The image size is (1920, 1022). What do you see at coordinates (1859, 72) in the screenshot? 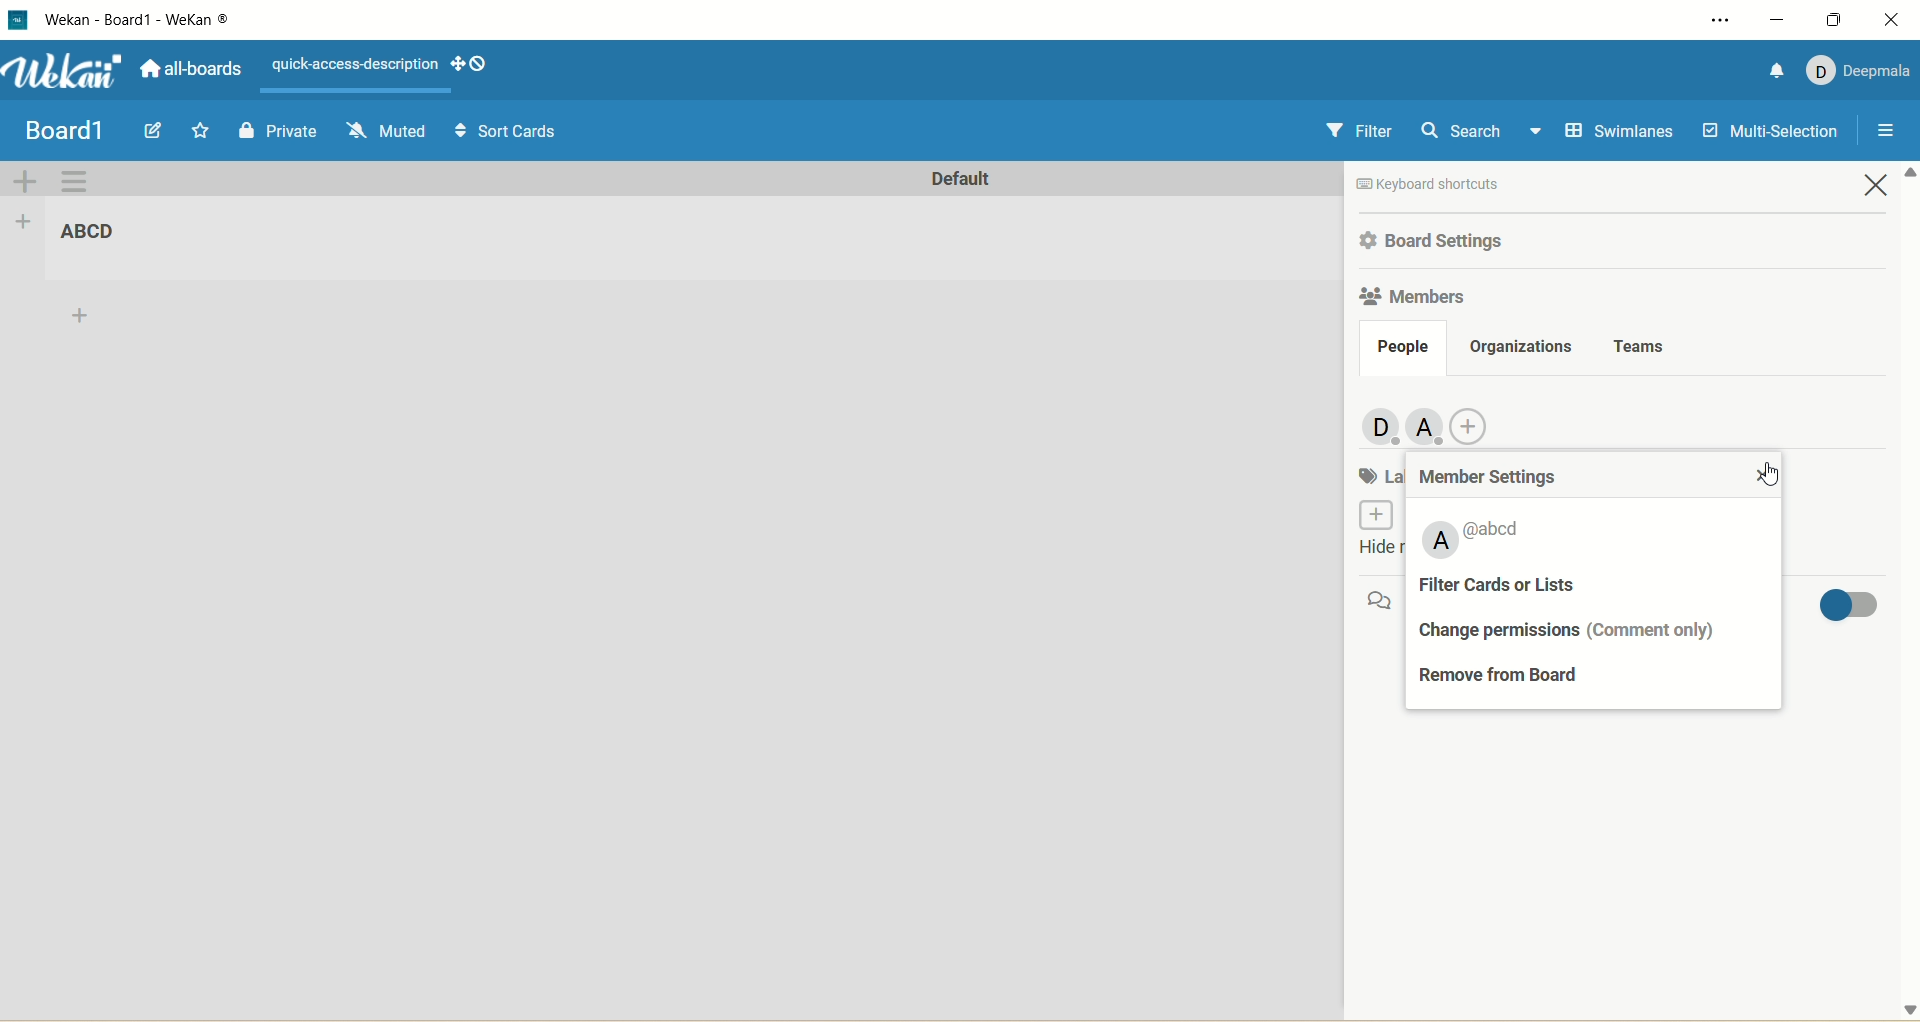
I see `account` at bounding box center [1859, 72].